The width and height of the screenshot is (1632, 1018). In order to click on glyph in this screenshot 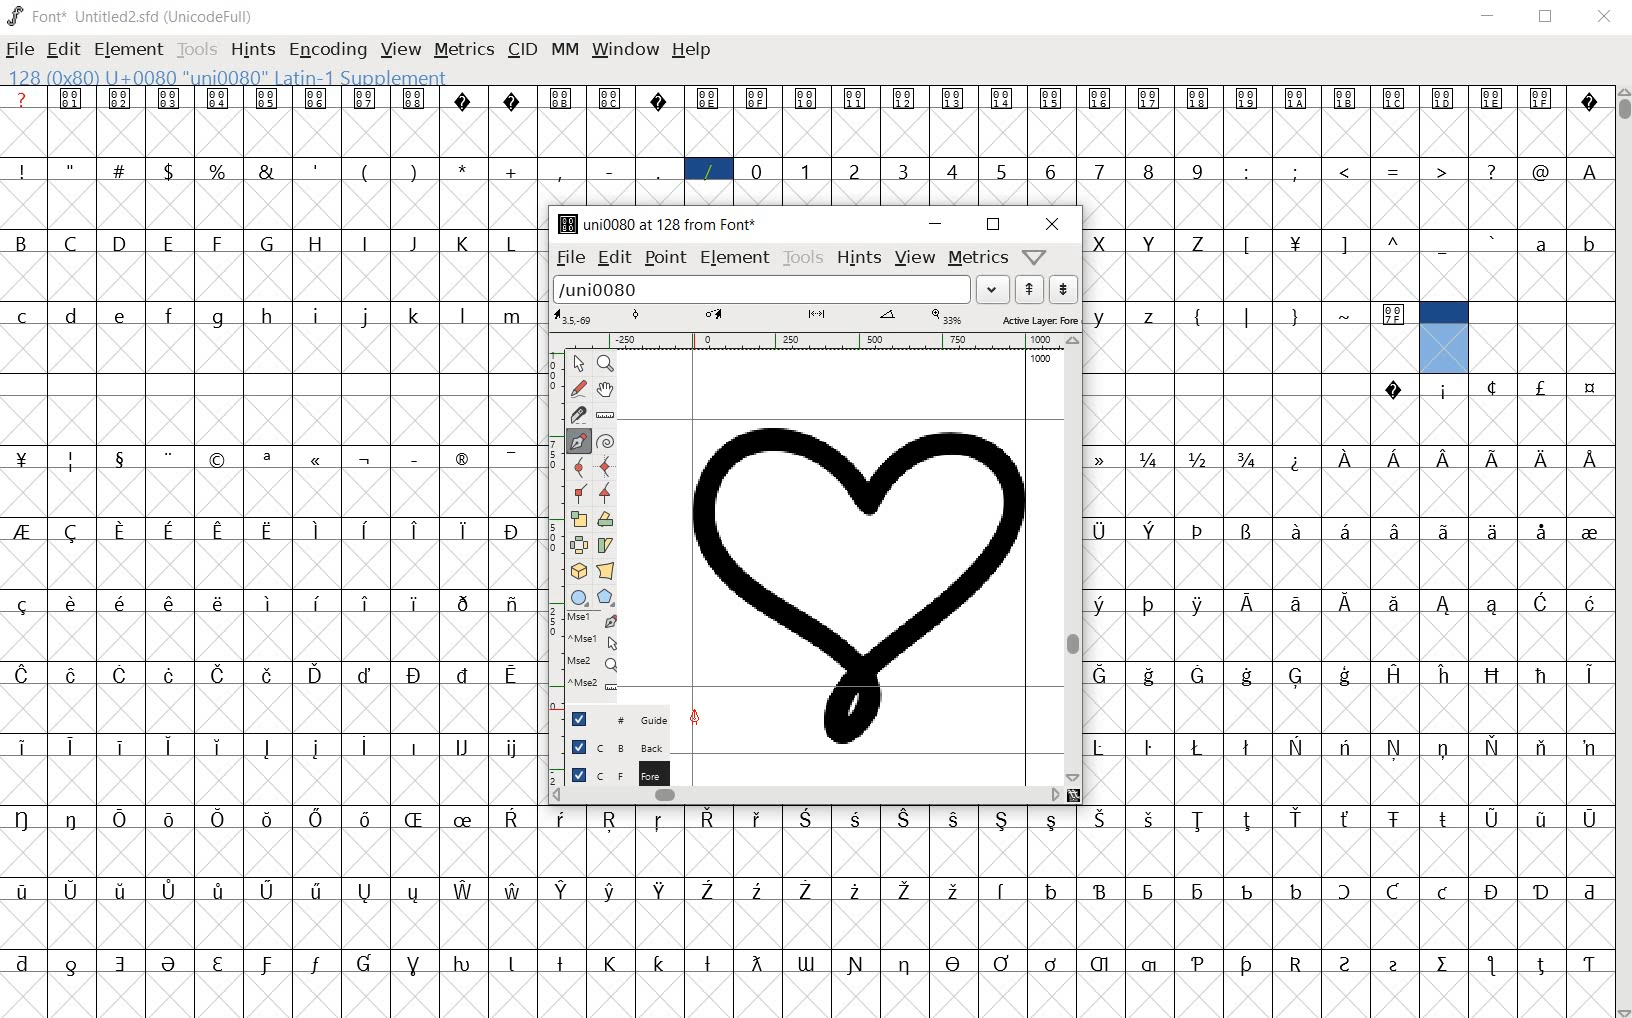, I will do `click(1247, 100)`.